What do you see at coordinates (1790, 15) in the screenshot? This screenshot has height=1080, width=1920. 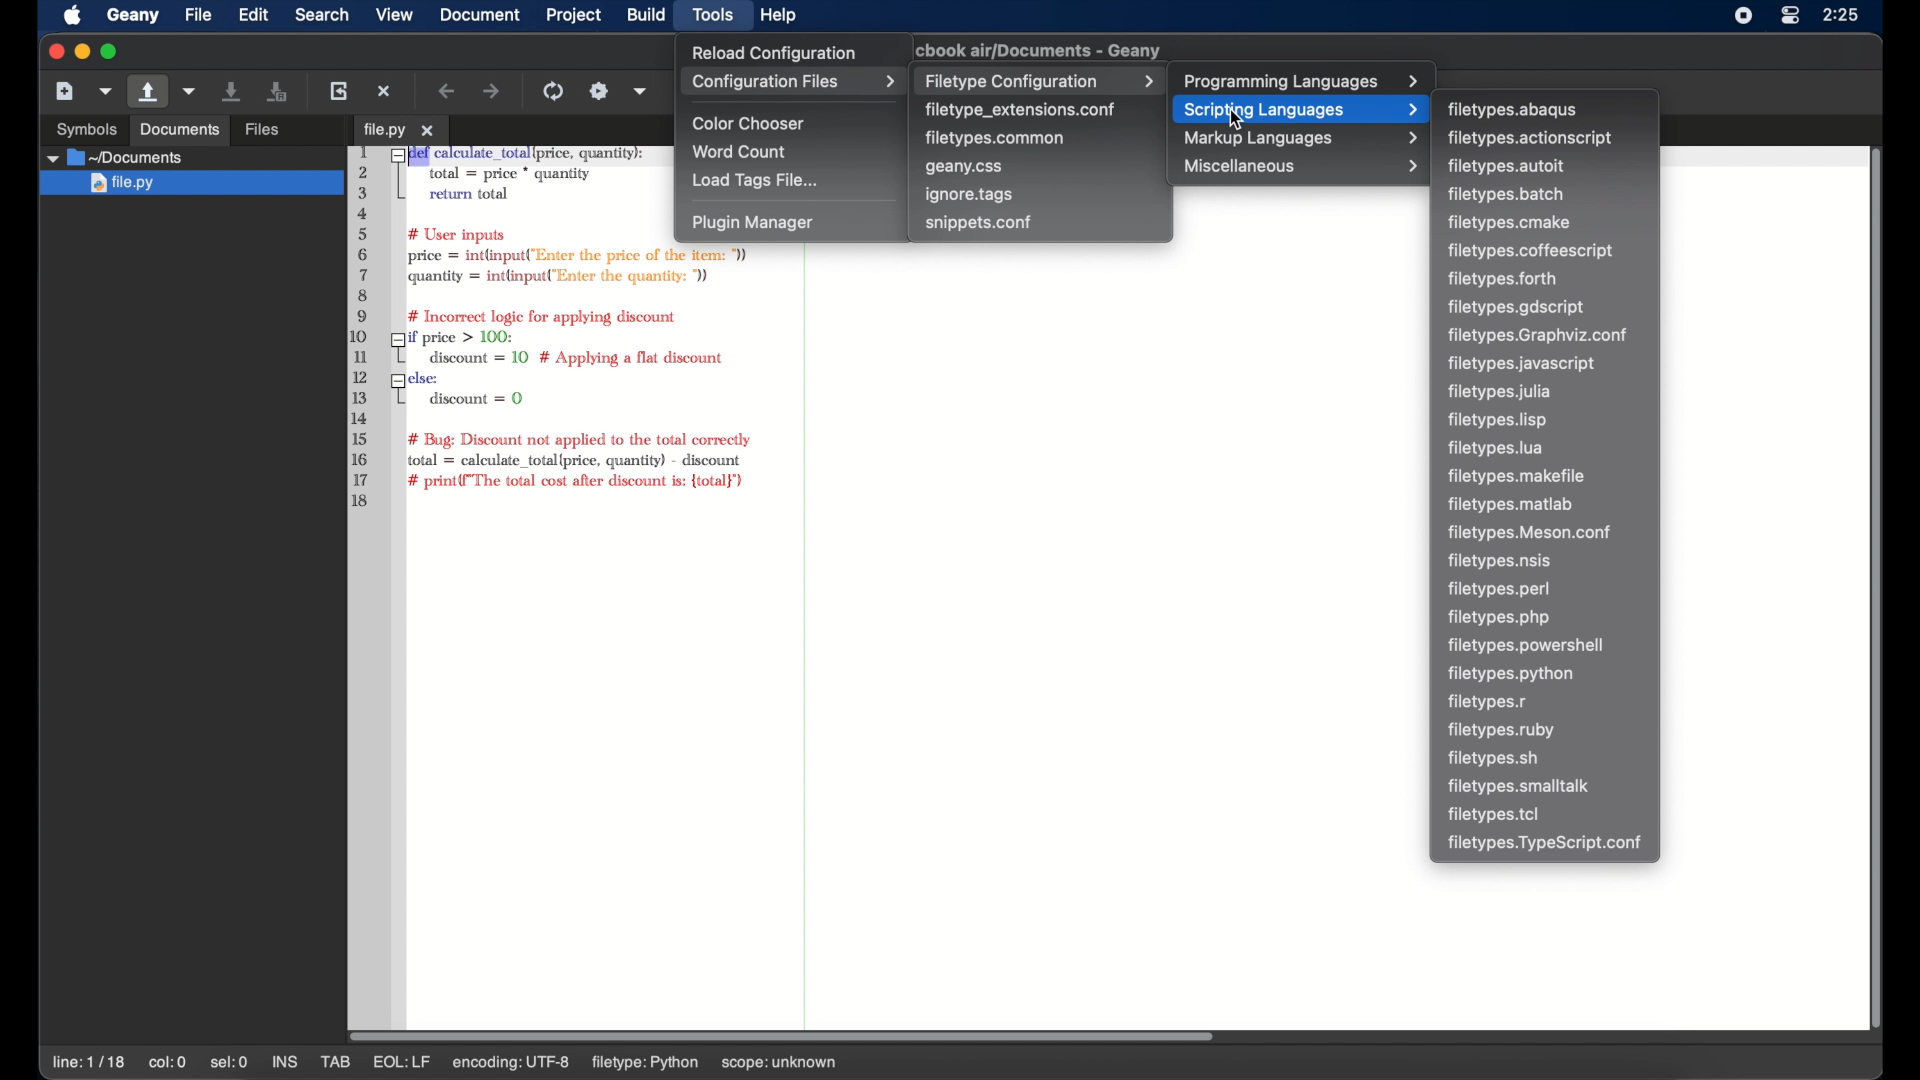 I see `control center` at bounding box center [1790, 15].